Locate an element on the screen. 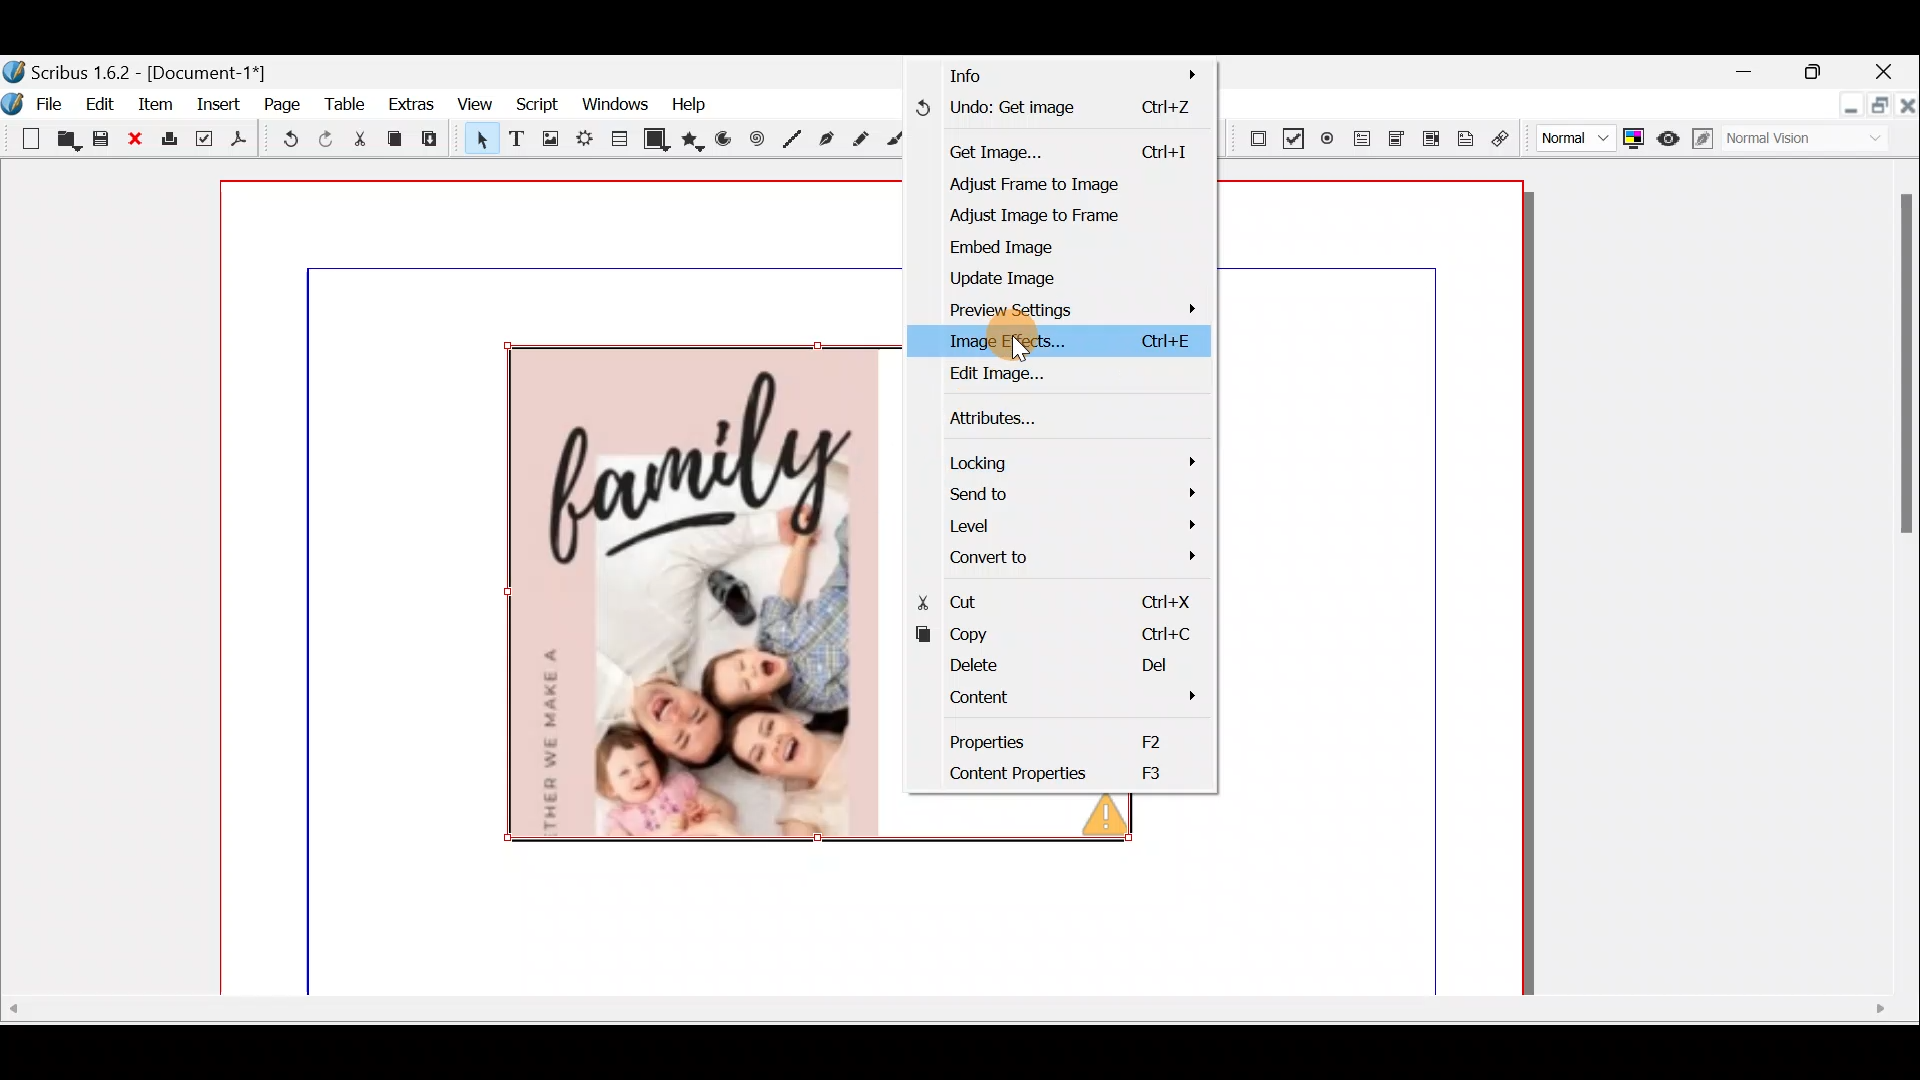 This screenshot has height=1080, width=1920. Delete is located at coordinates (1047, 667).